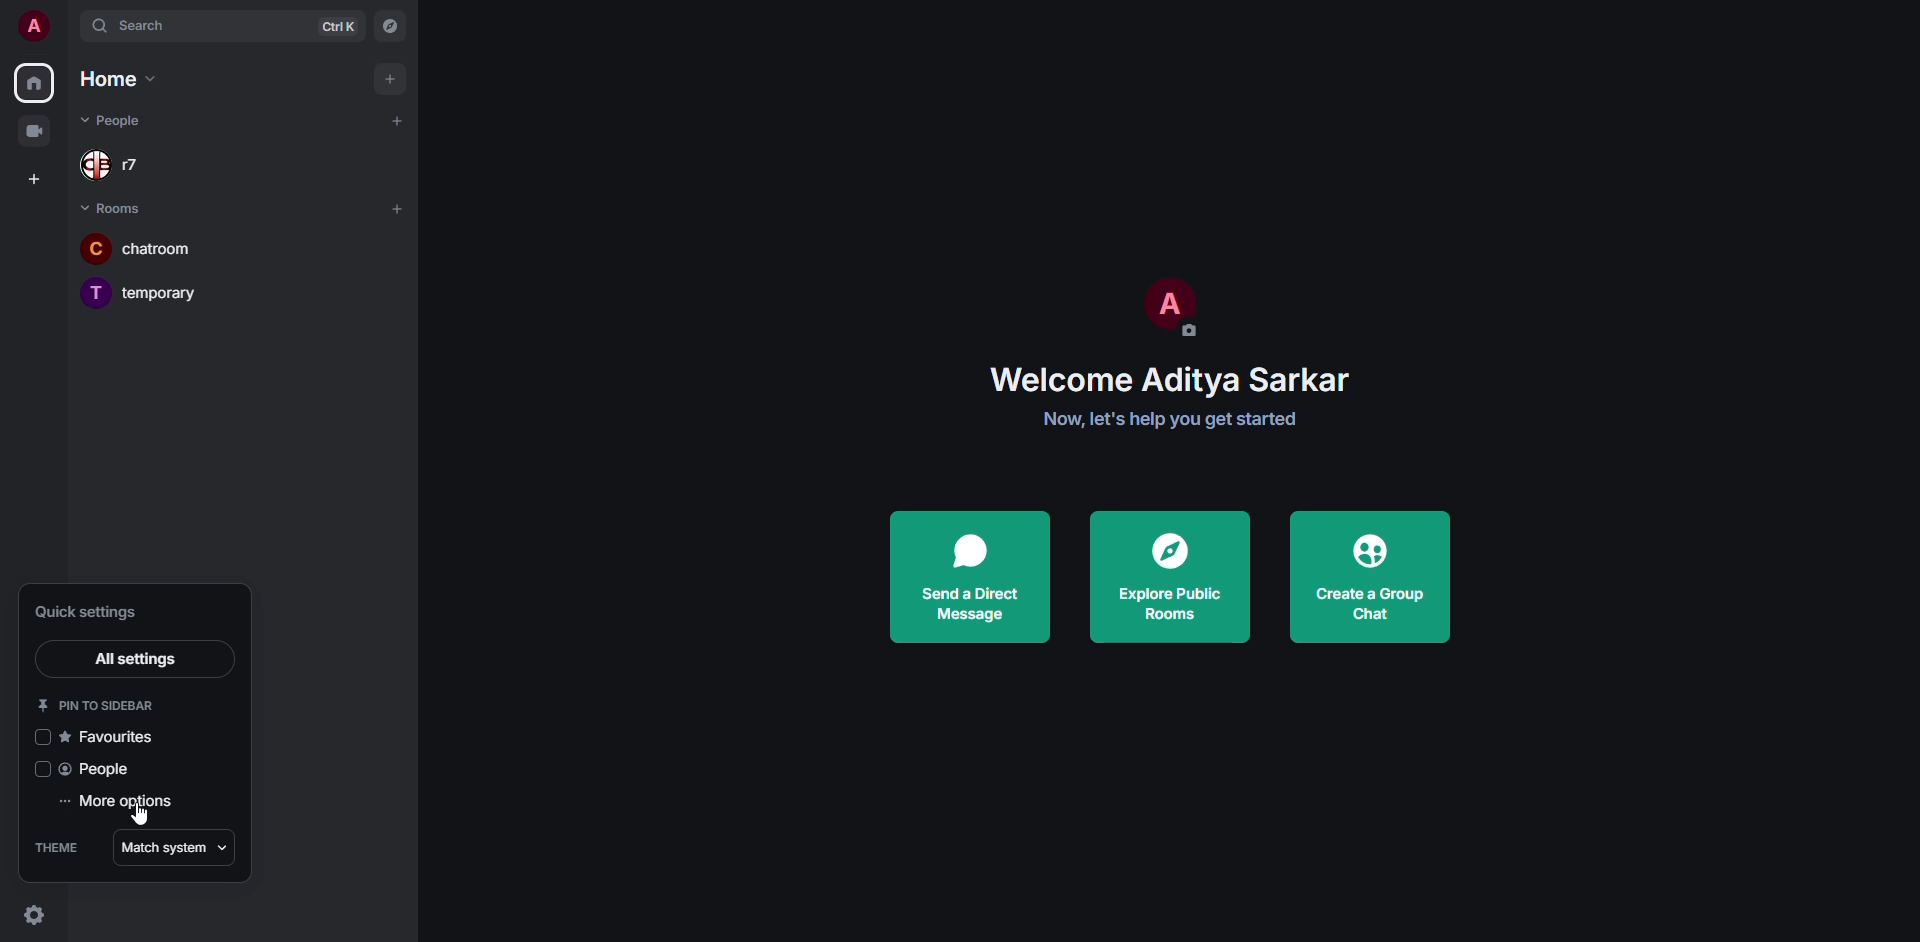 This screenshot has width=1920, height=942. What do you see at coordinates (103, 770) in the screenshot?
I see `people` at bounding box center [103, 770].